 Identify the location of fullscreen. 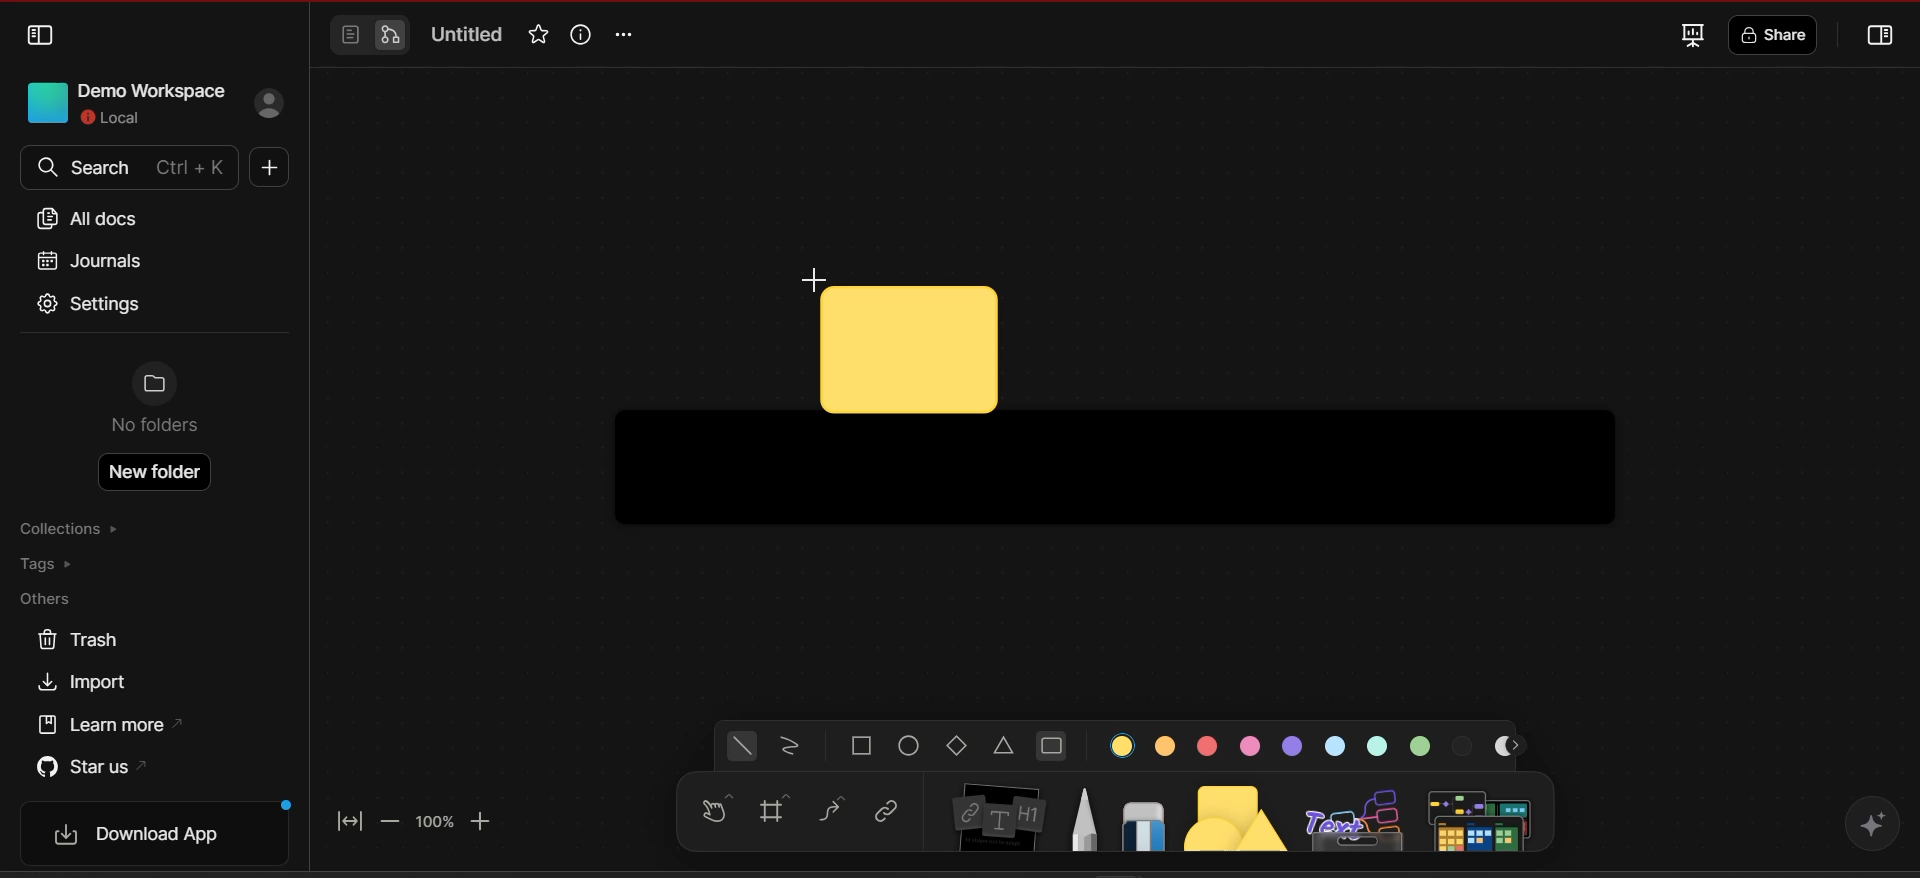
(1690, 34).